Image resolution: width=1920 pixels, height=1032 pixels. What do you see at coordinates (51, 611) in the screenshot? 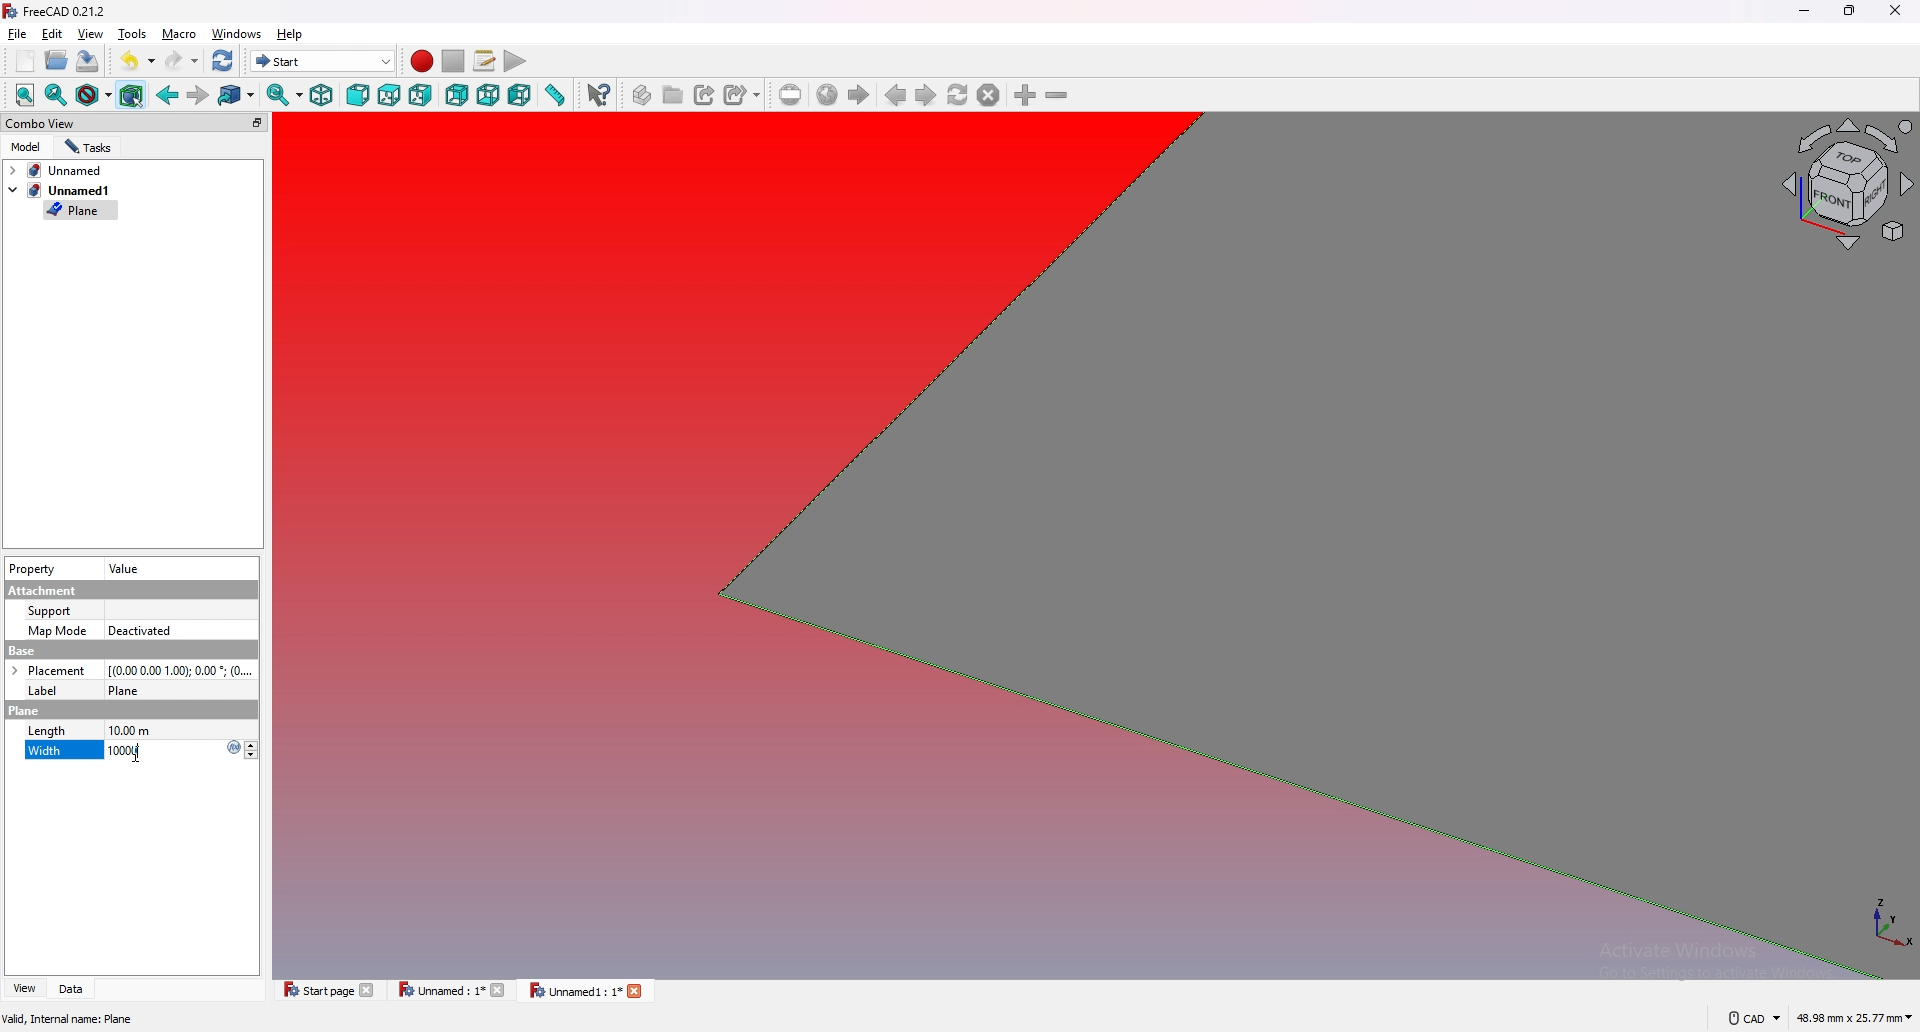
I see `Support` at bounding box center [51, 611].